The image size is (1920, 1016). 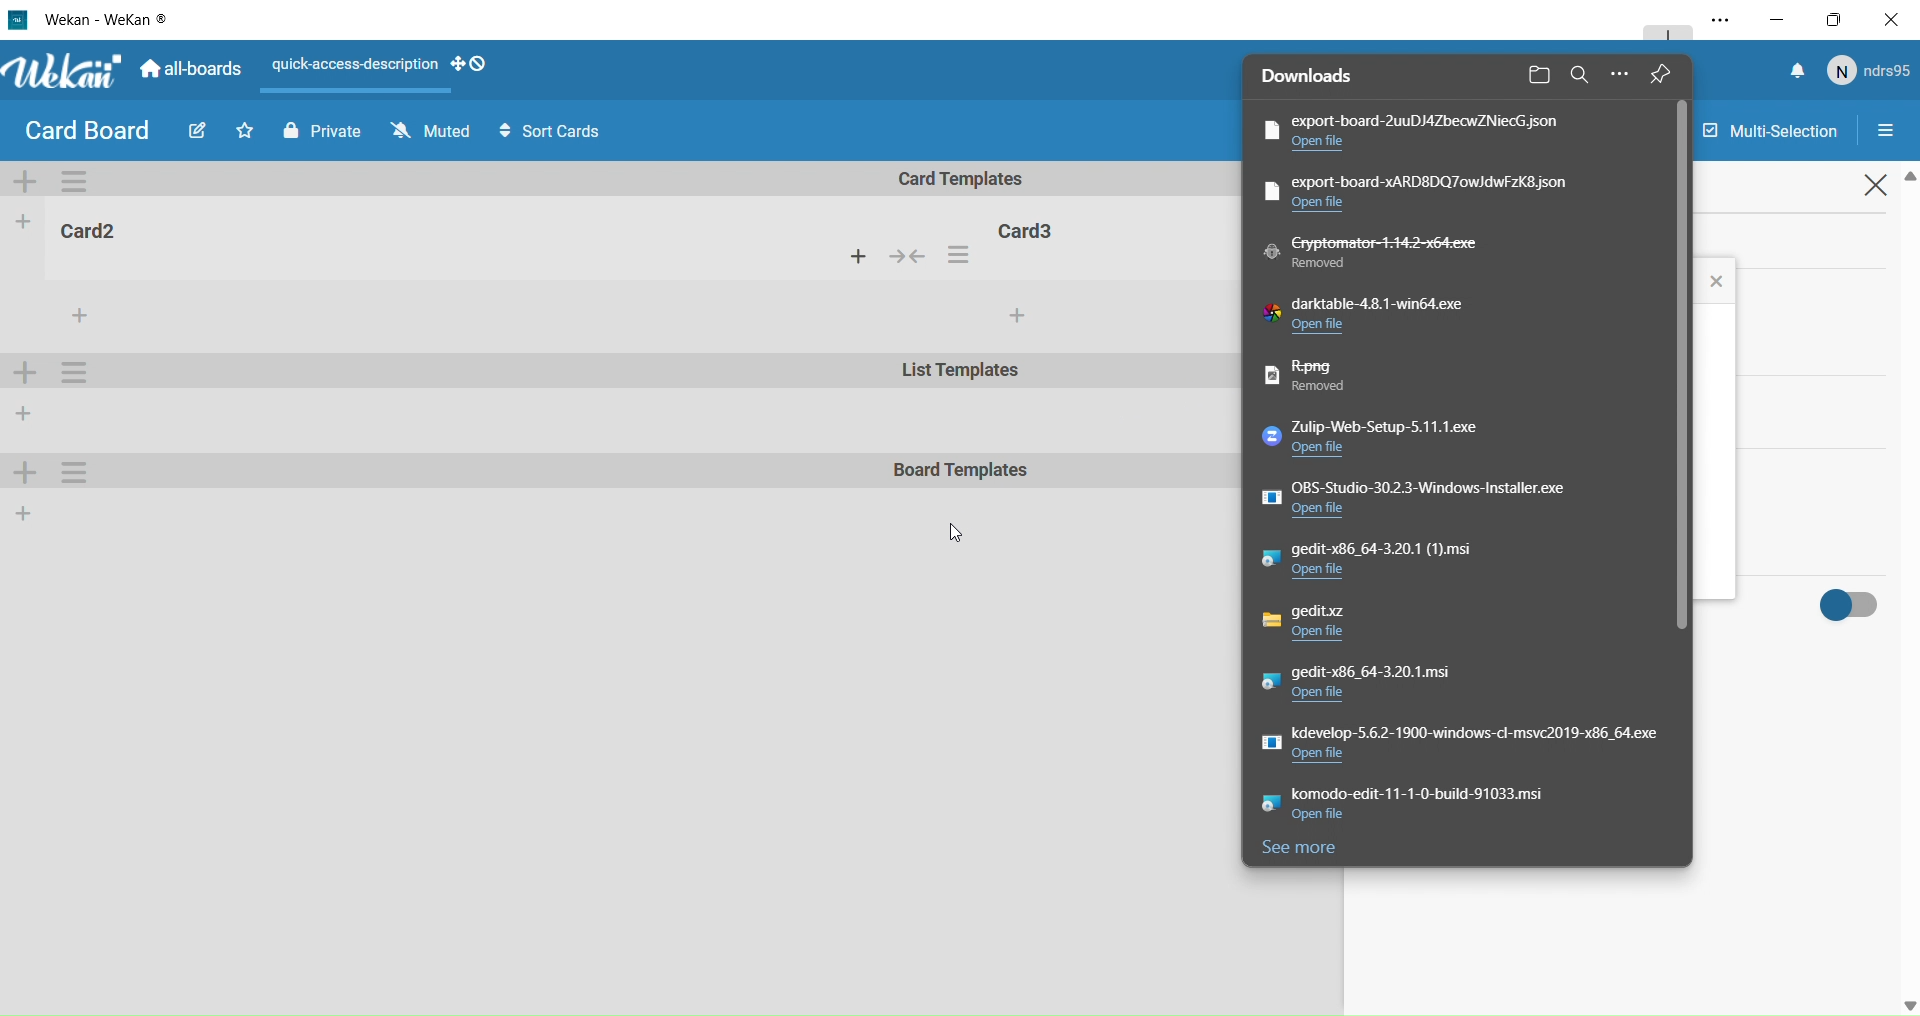 What do you see at coordinates (100, 22) in the screenshot?
I see `` at bounding box center [100, 22].